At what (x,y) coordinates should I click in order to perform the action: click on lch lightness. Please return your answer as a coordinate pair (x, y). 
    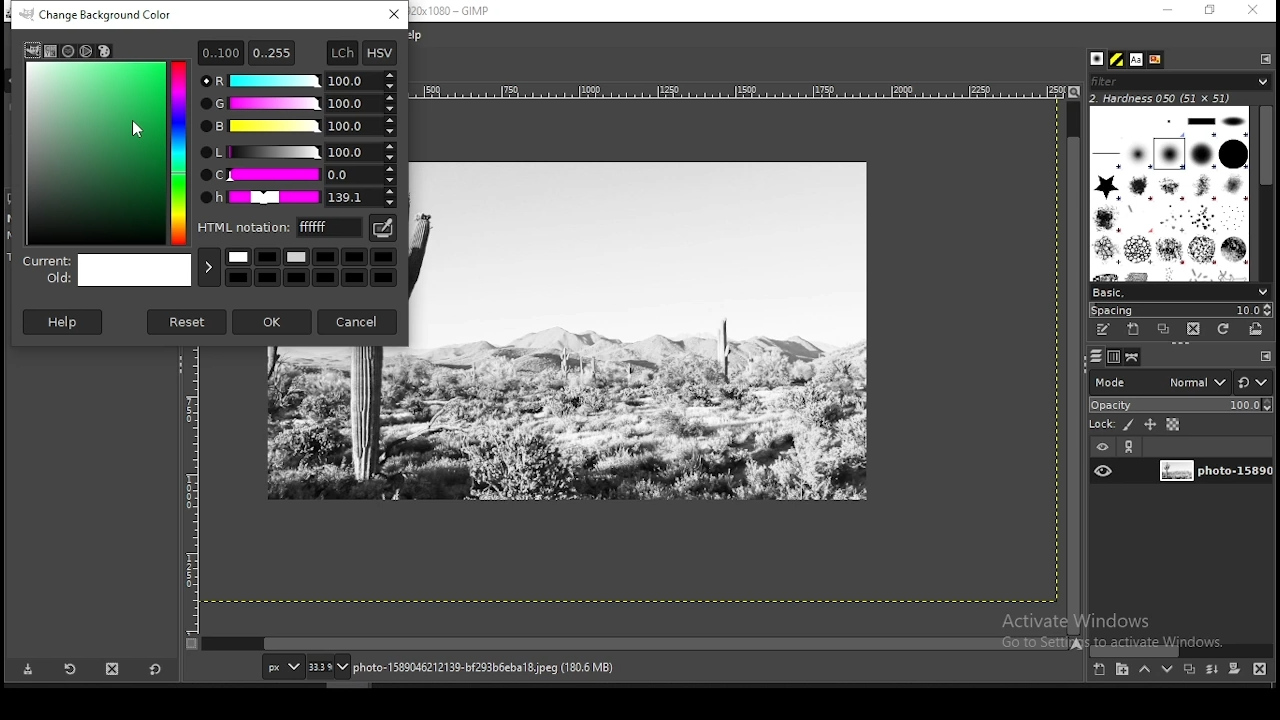
    Looking at the image, I should click on (296, 151).